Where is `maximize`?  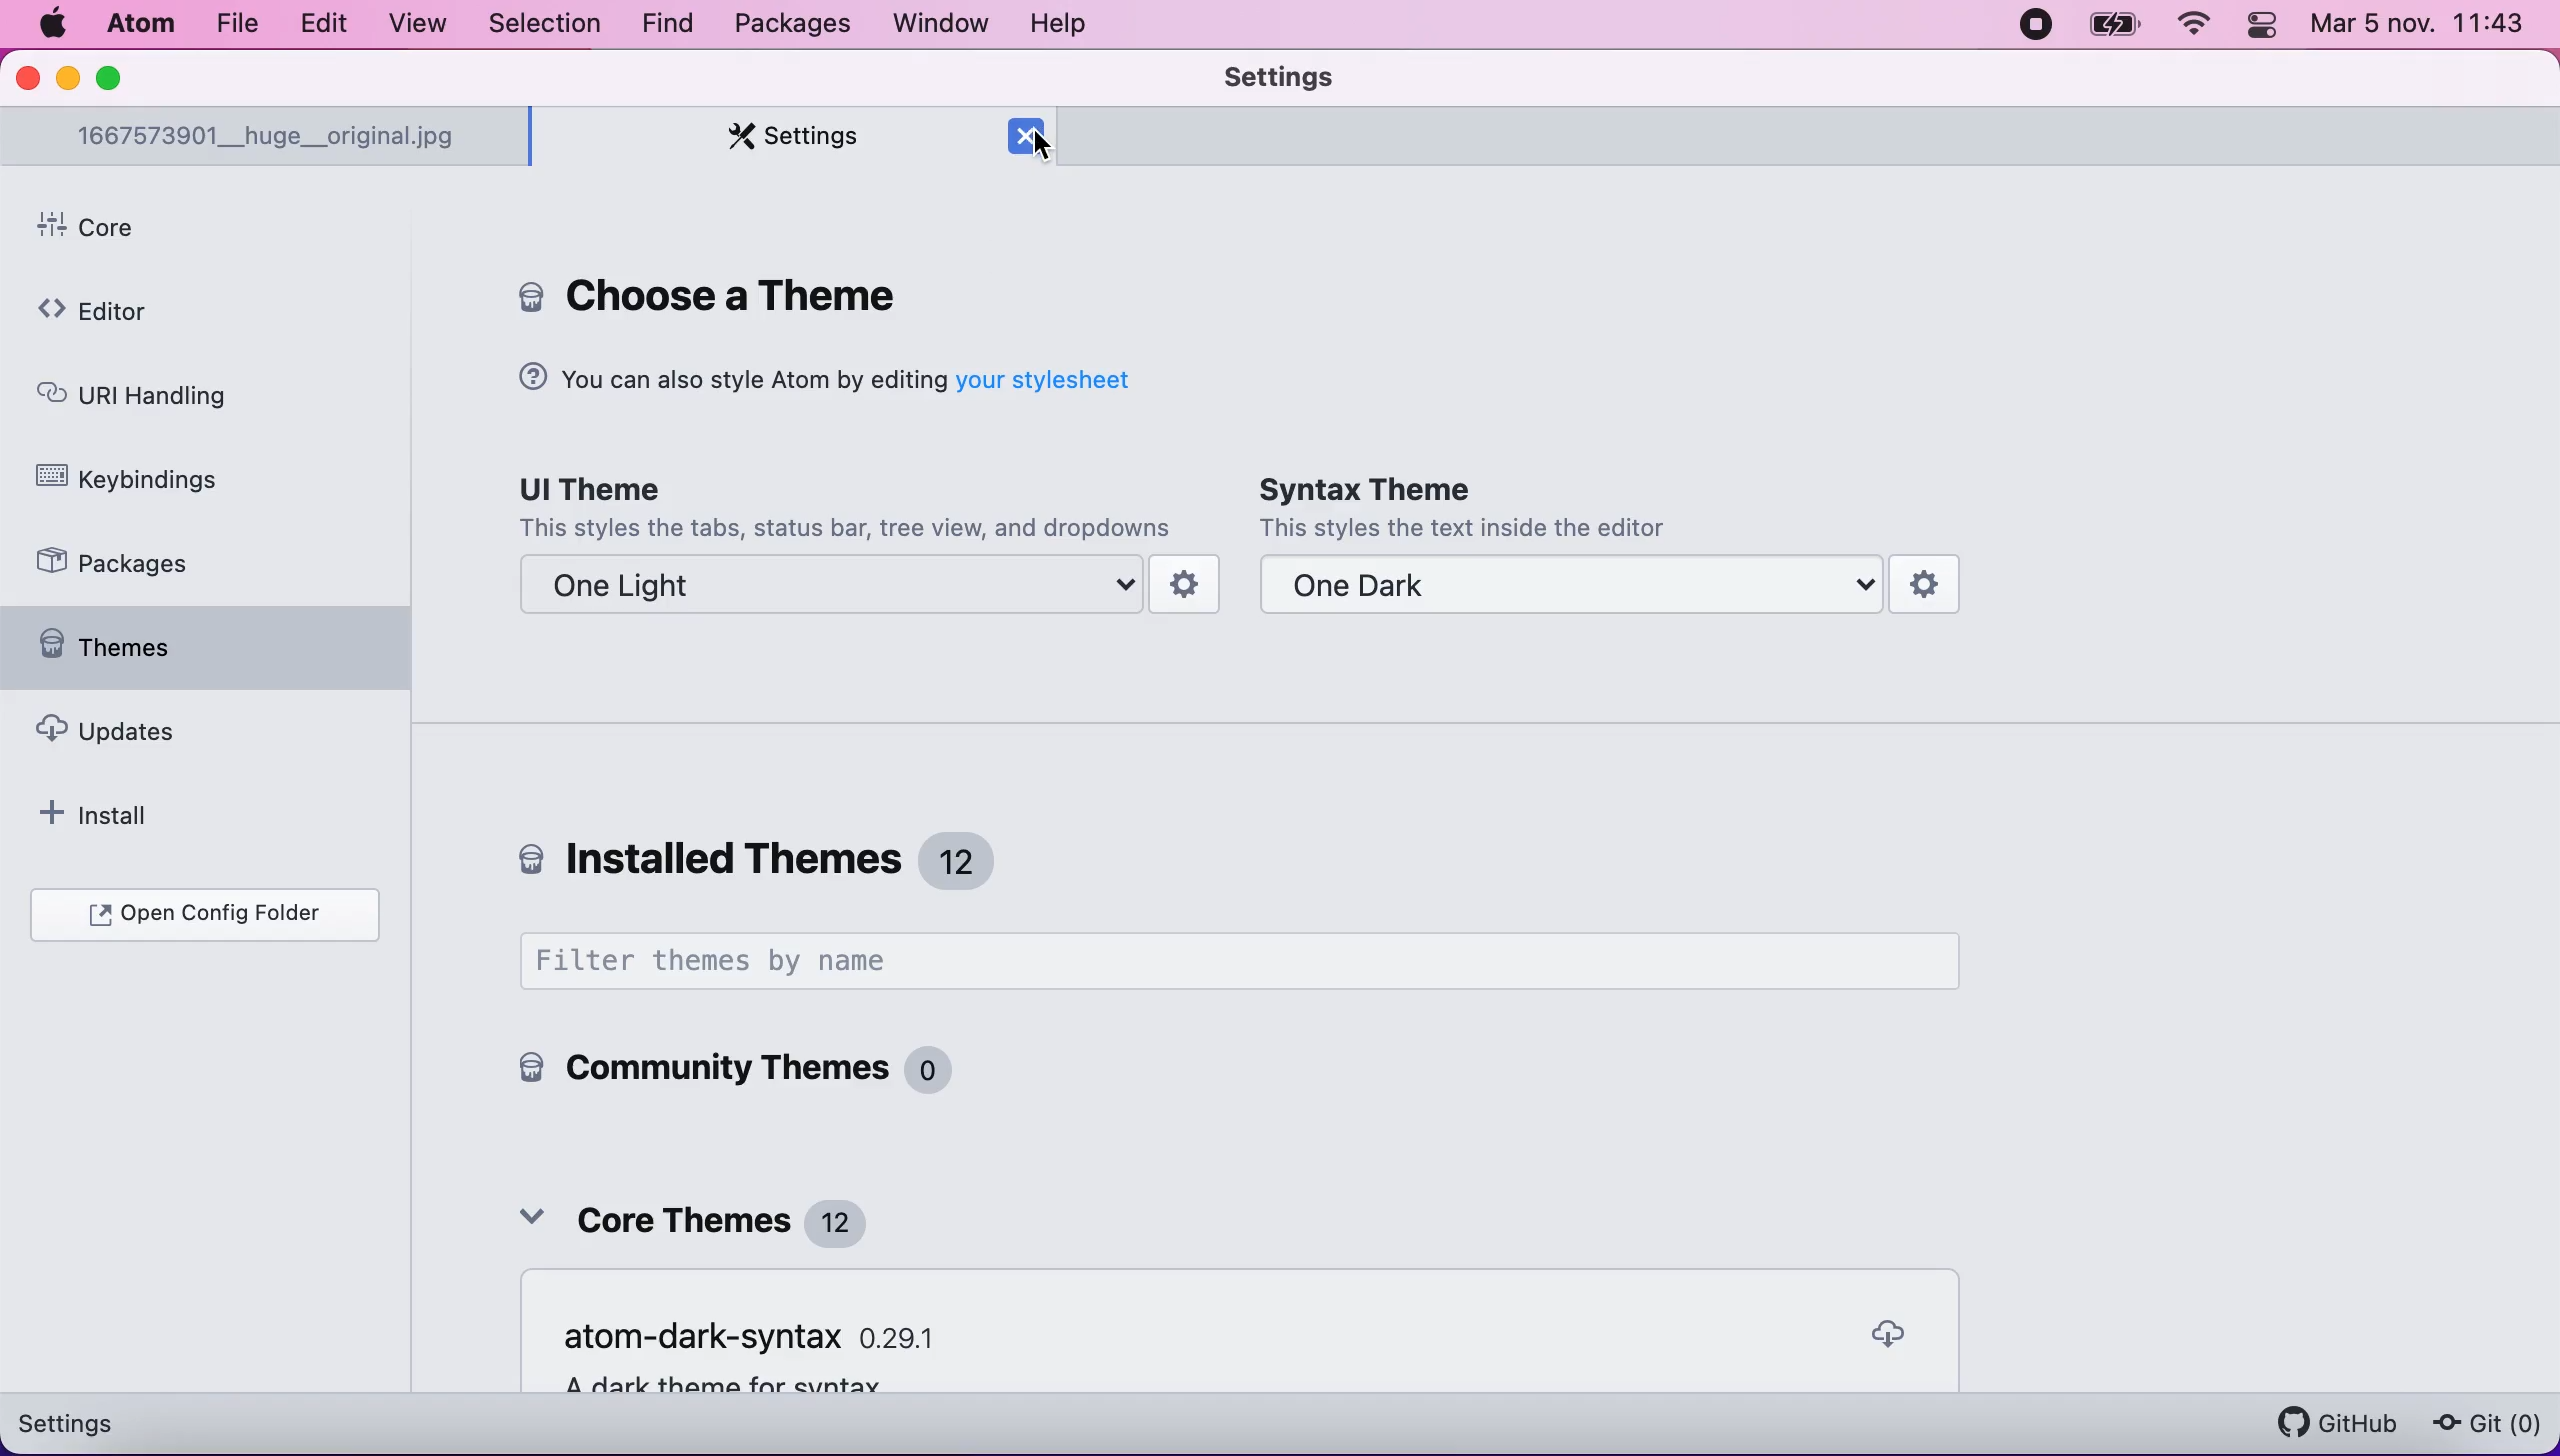 maximize is located at coordinates (128, 79).